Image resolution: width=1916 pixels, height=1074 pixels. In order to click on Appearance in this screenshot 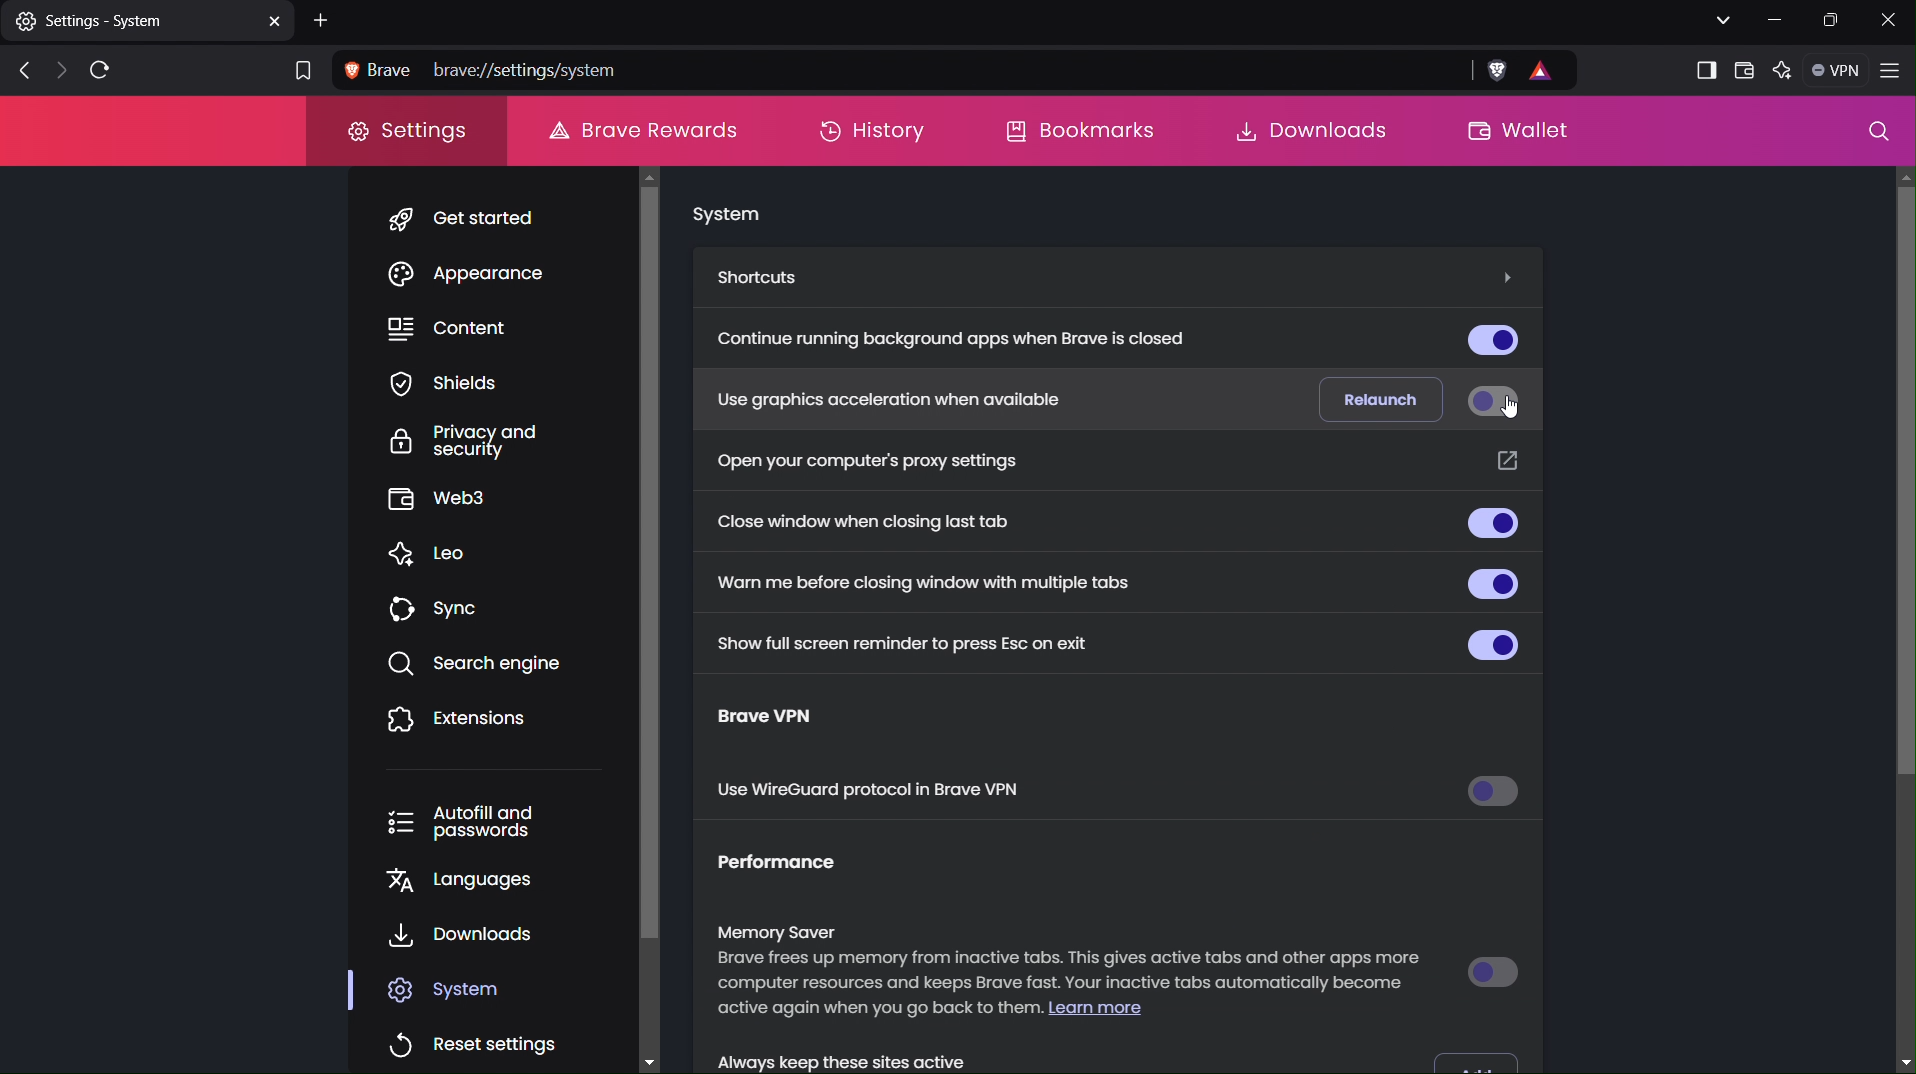, I will do `click(476, 276)`.